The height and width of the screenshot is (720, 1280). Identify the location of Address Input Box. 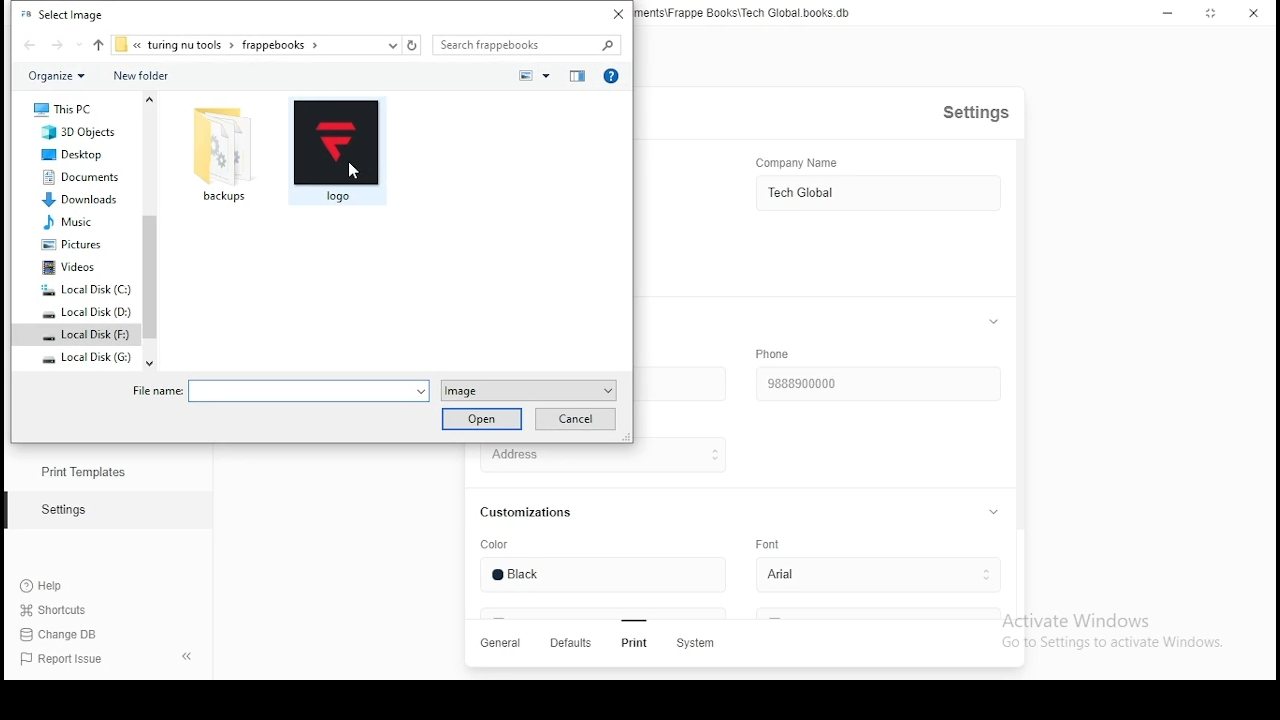
(600, 456).